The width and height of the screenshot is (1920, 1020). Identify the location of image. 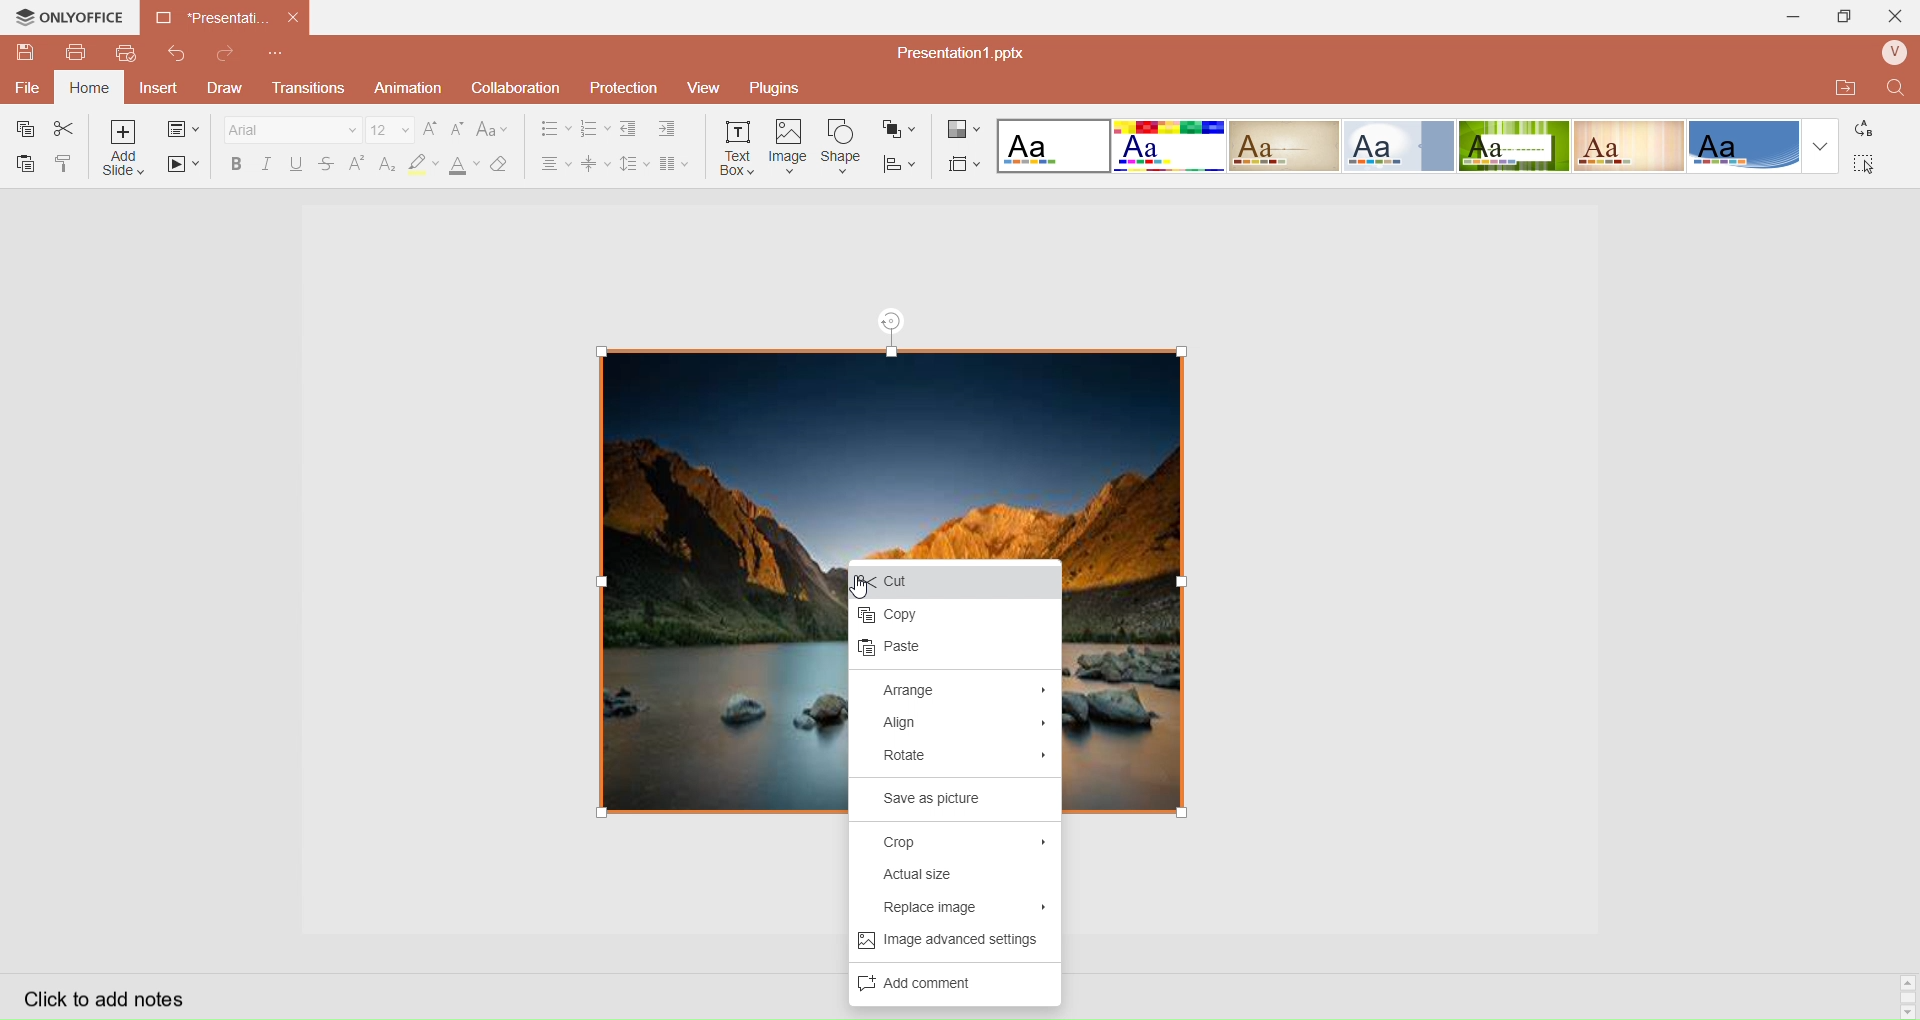
(893, 453).